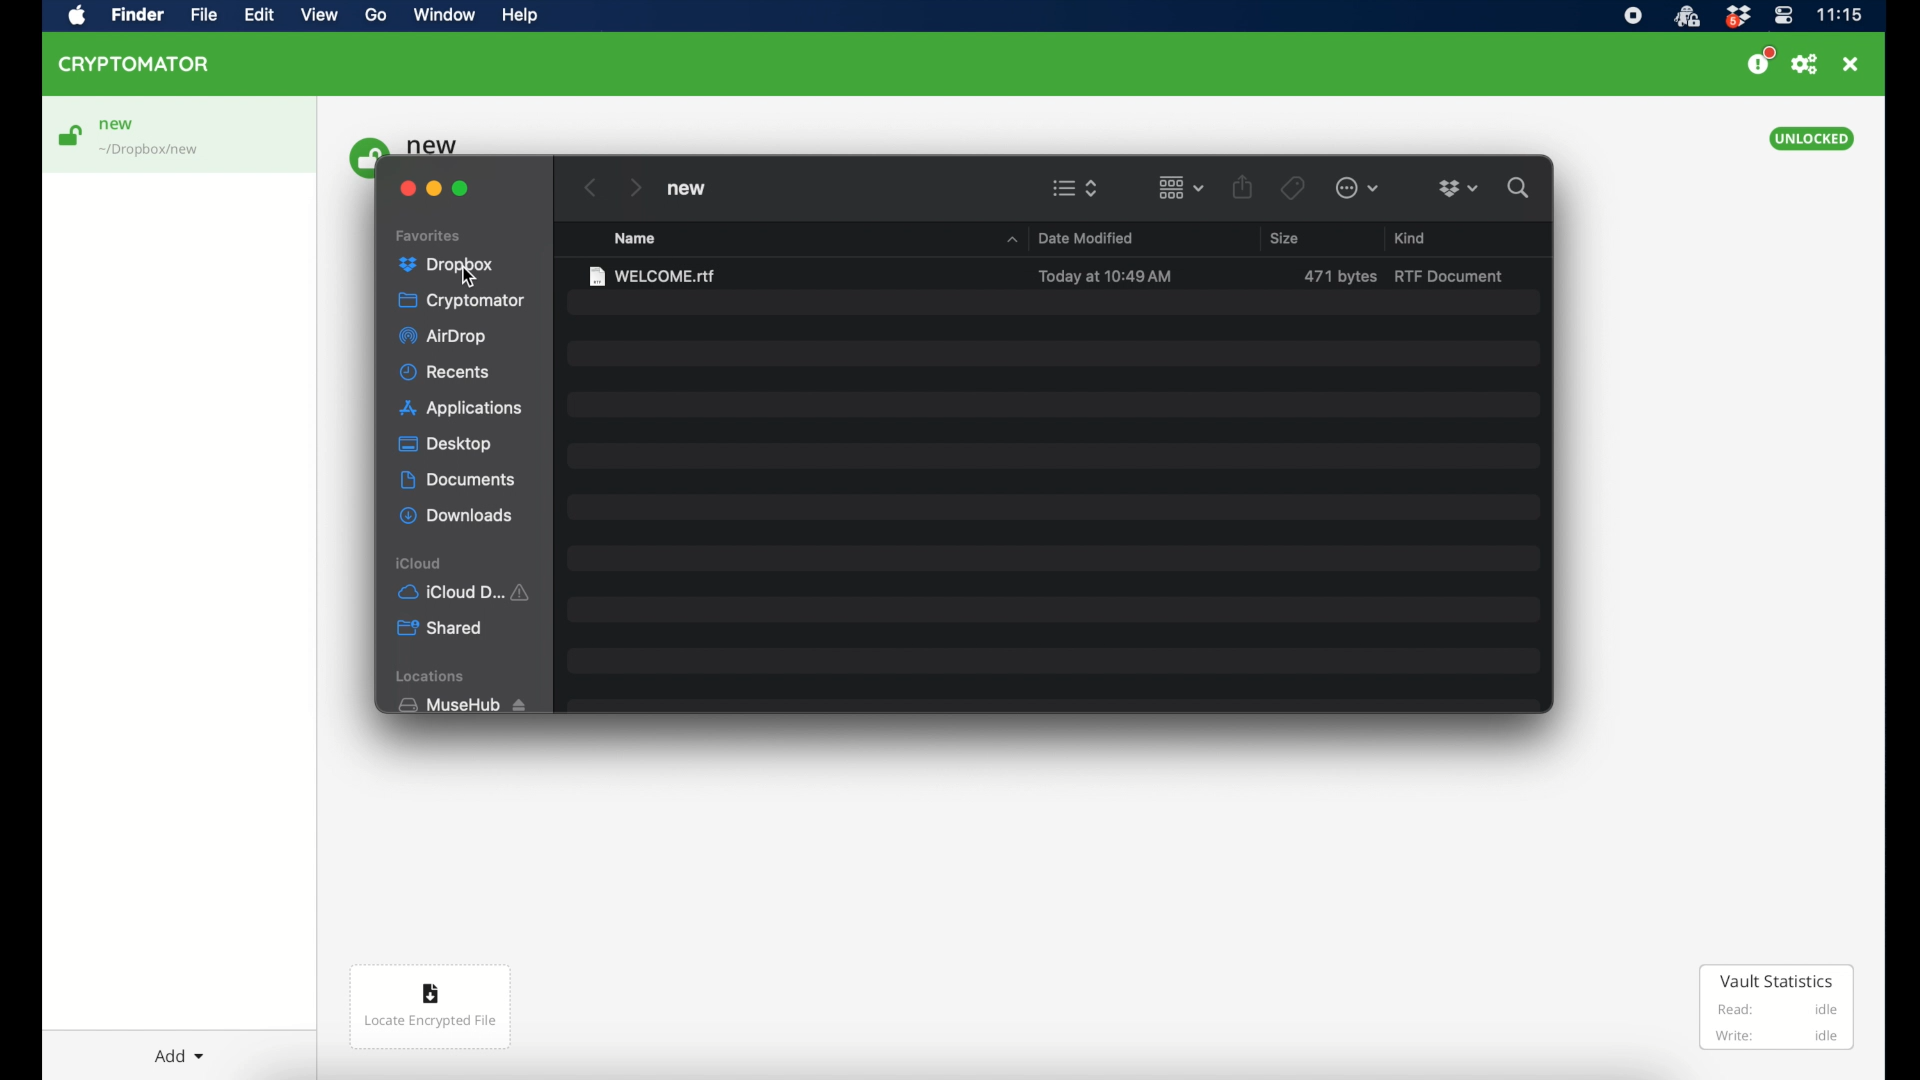  Describe the element at coordinates (137, 15) in the screenshot. I see `finder` at that location.